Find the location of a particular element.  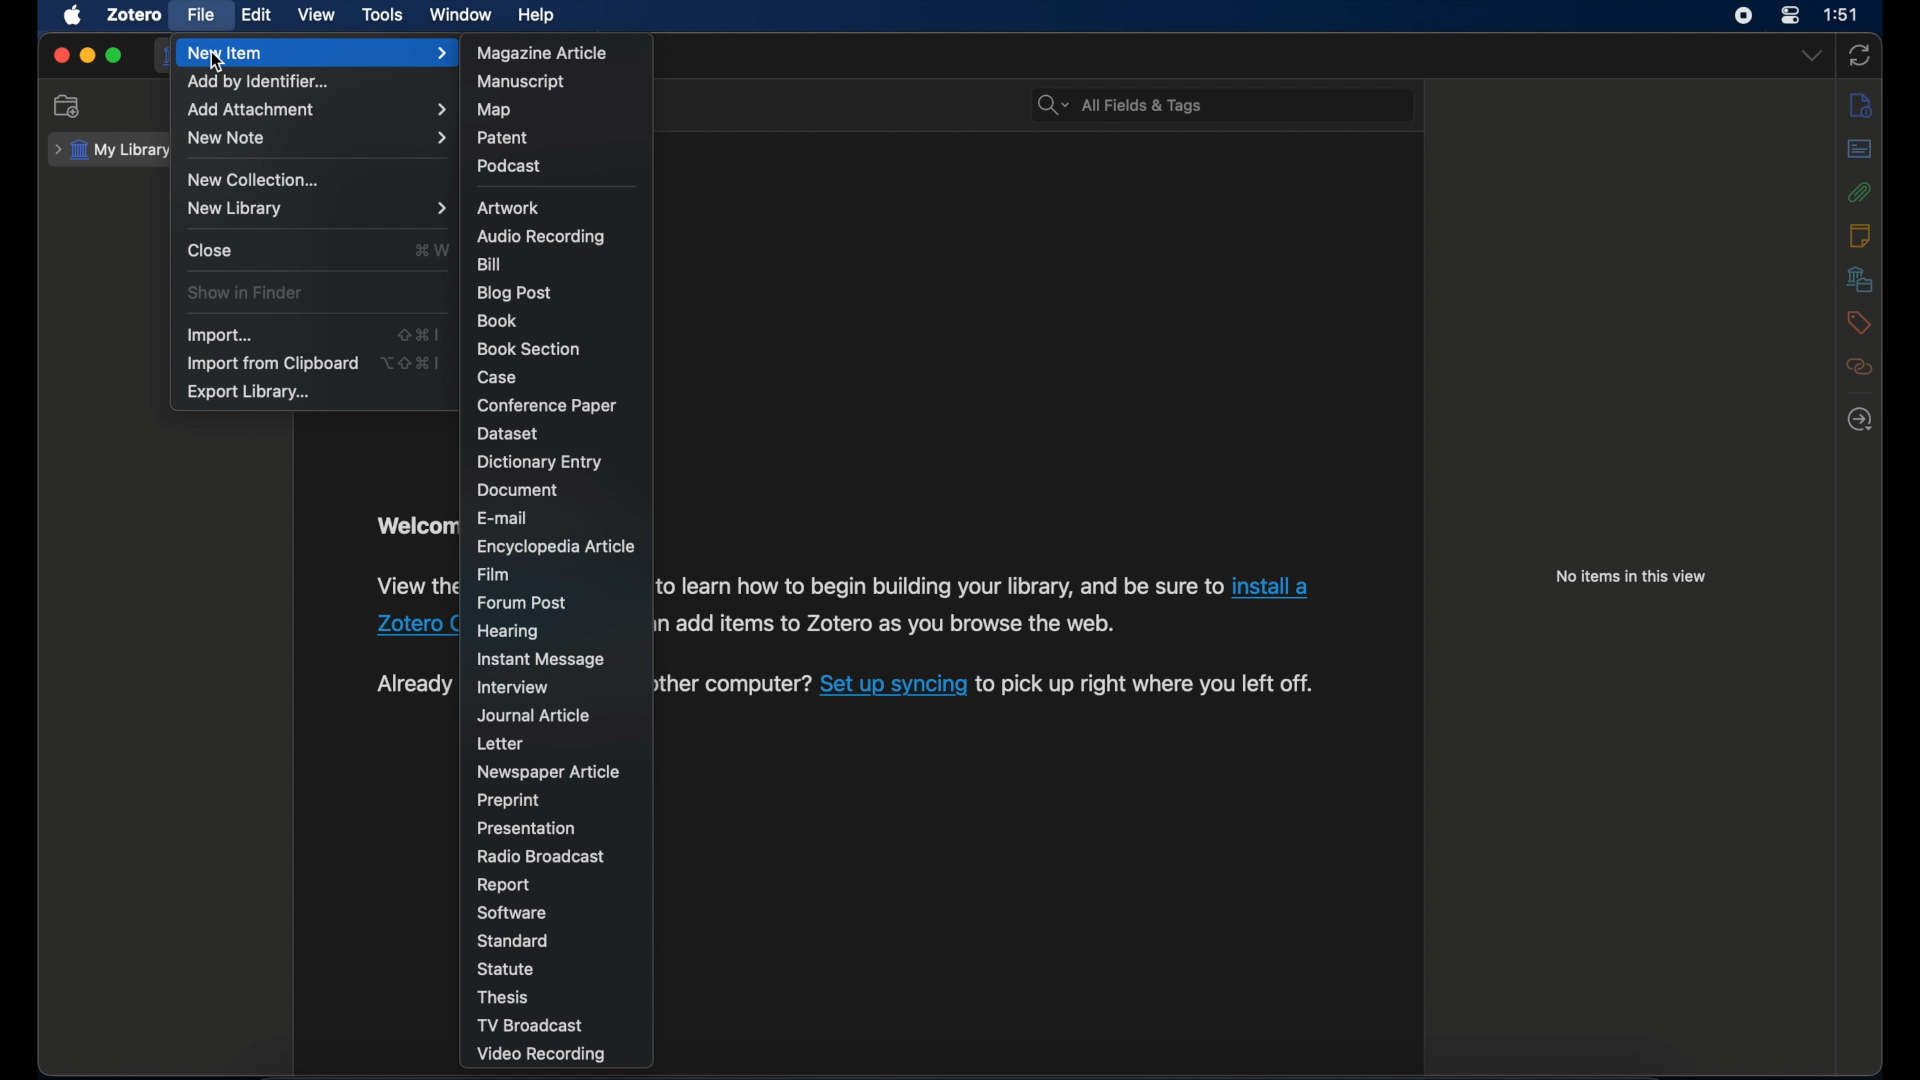

podcast is located at coordinates (509, 165).